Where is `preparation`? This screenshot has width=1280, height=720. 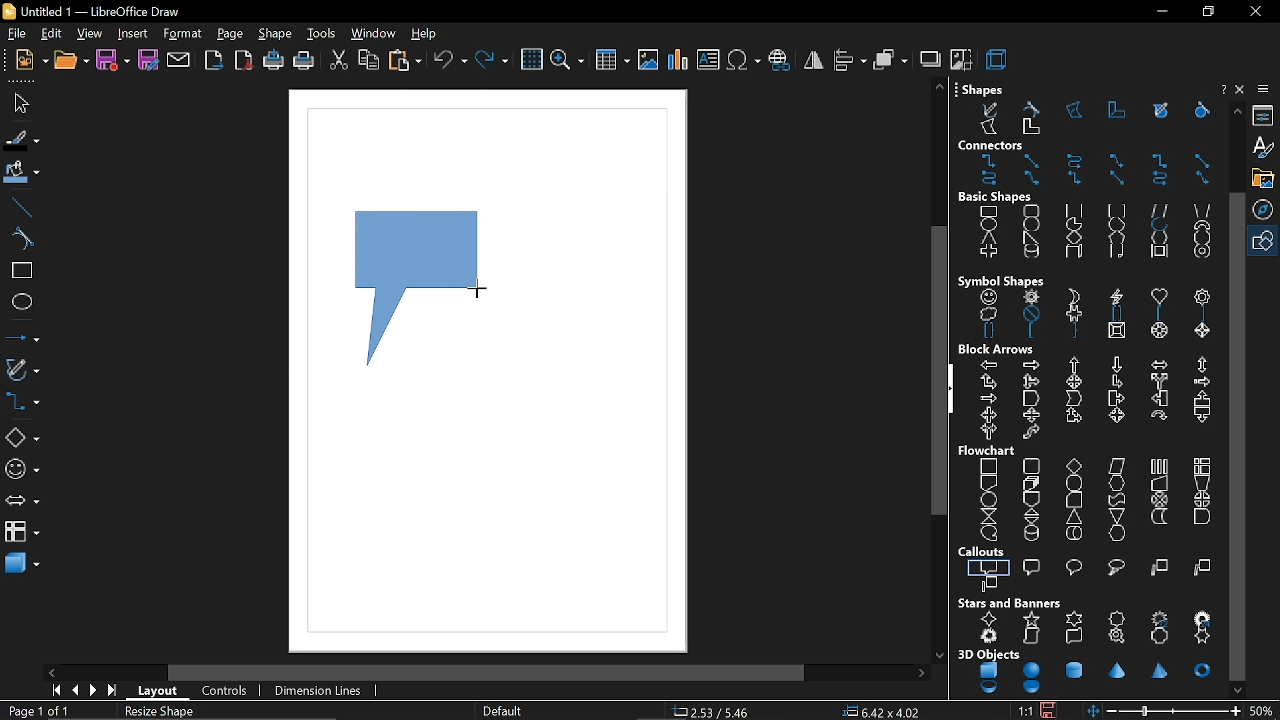 preparation is located at coordinates (1117, 482).